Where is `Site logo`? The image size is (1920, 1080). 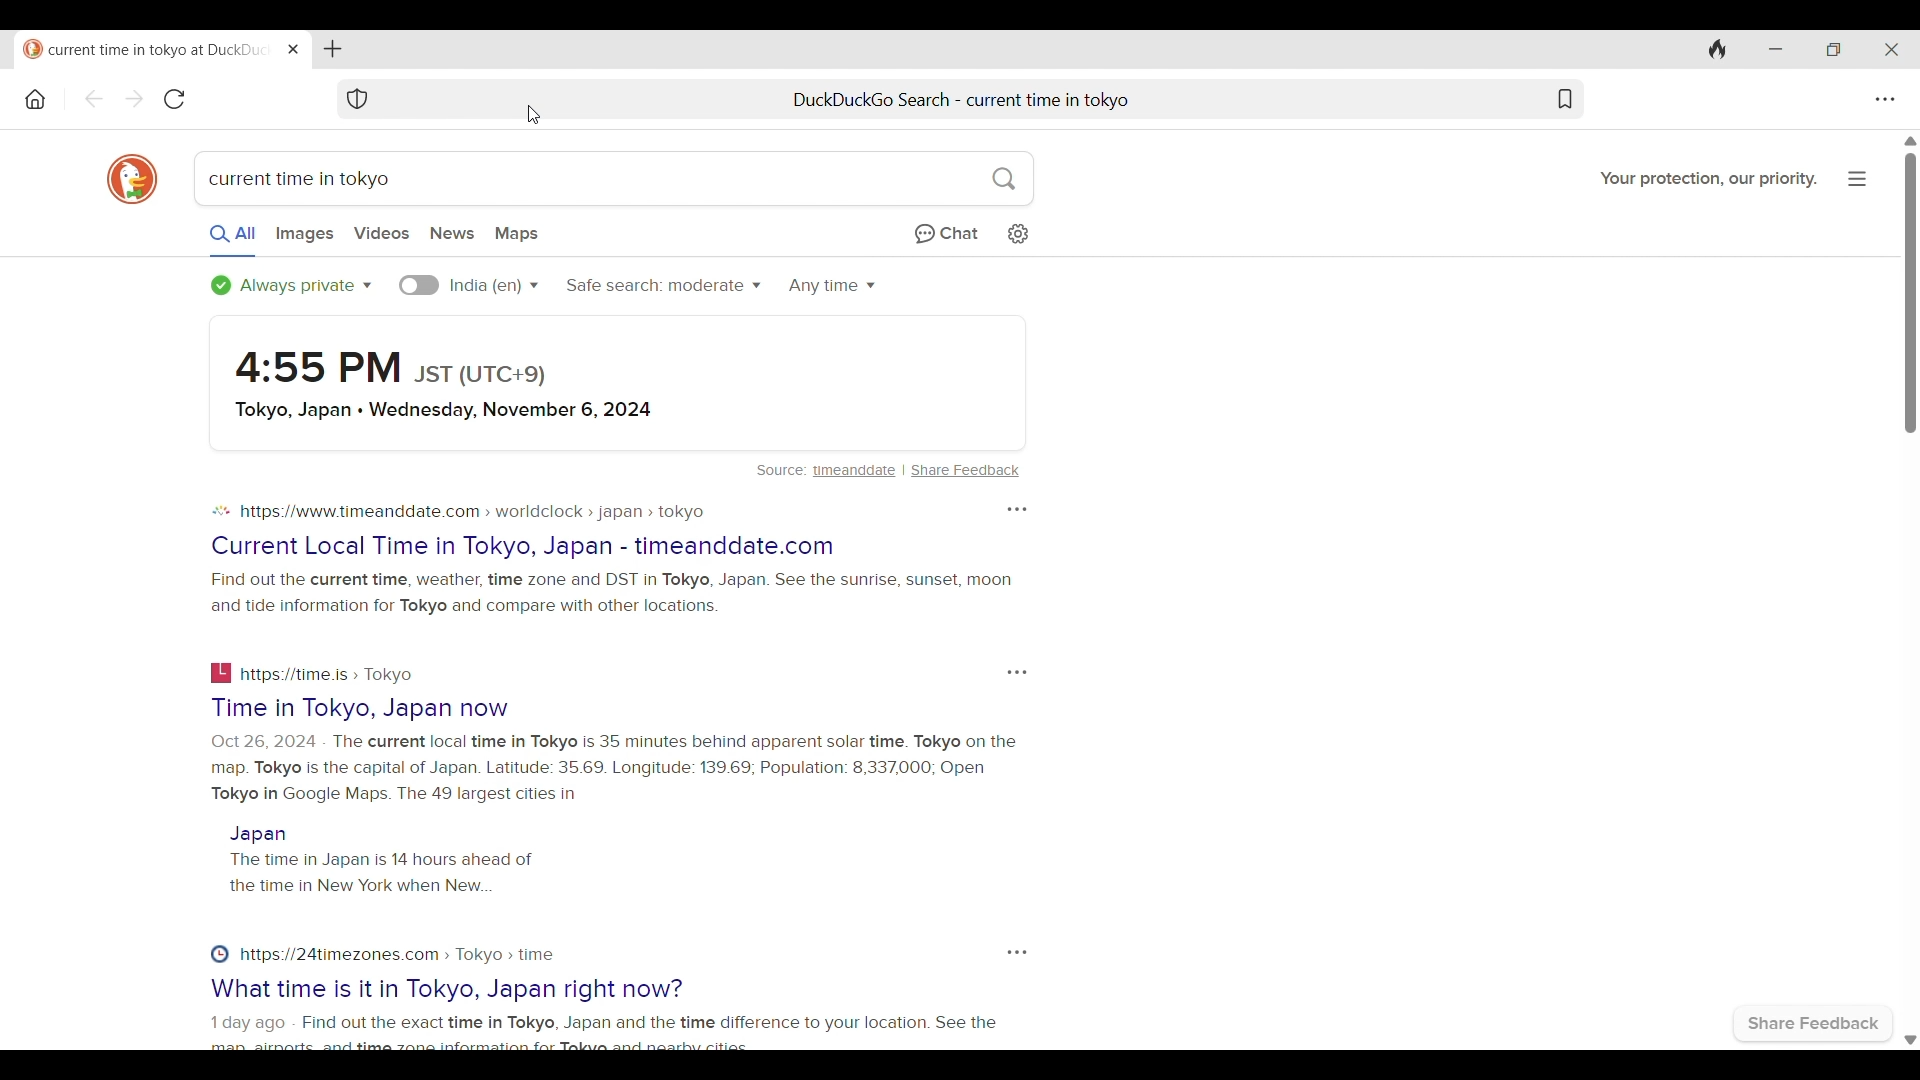
Site logo is located at coordinates (223, 673).